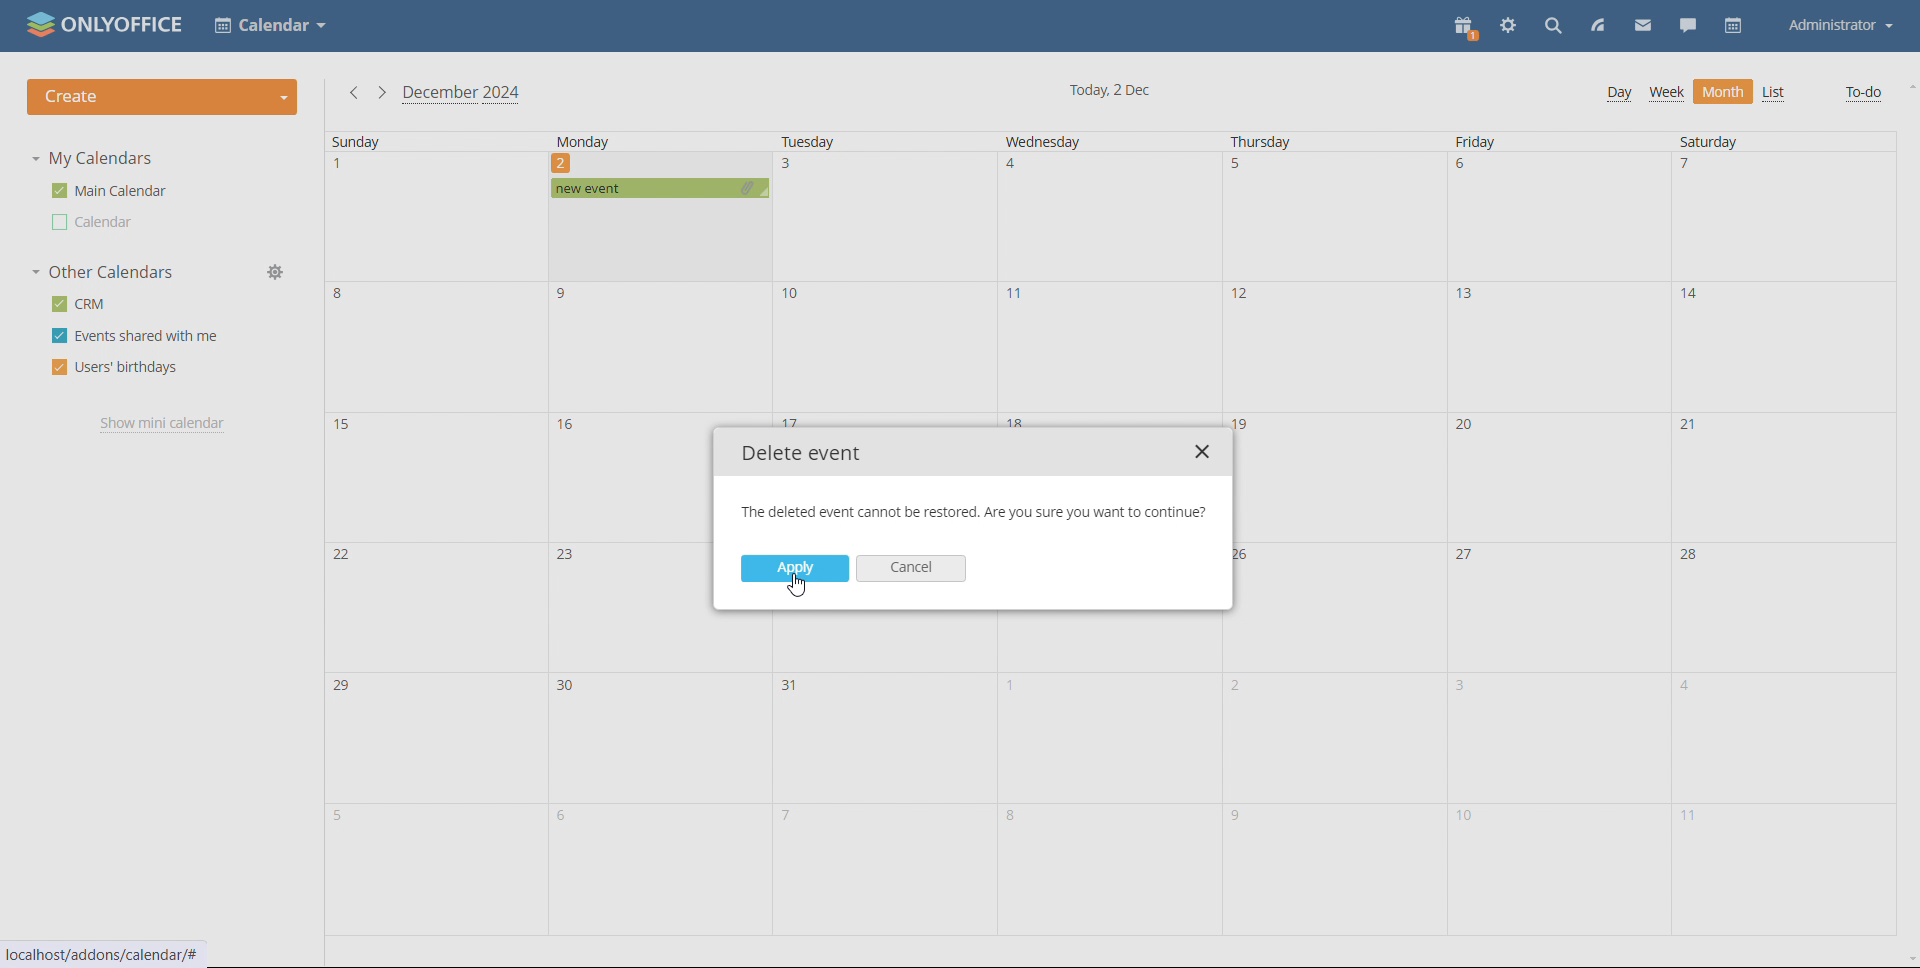 The width and height of the screenshot is (1920, 968). Describe the element at coordinates (1236, 689) in the screenshot. I see `2` at that location.